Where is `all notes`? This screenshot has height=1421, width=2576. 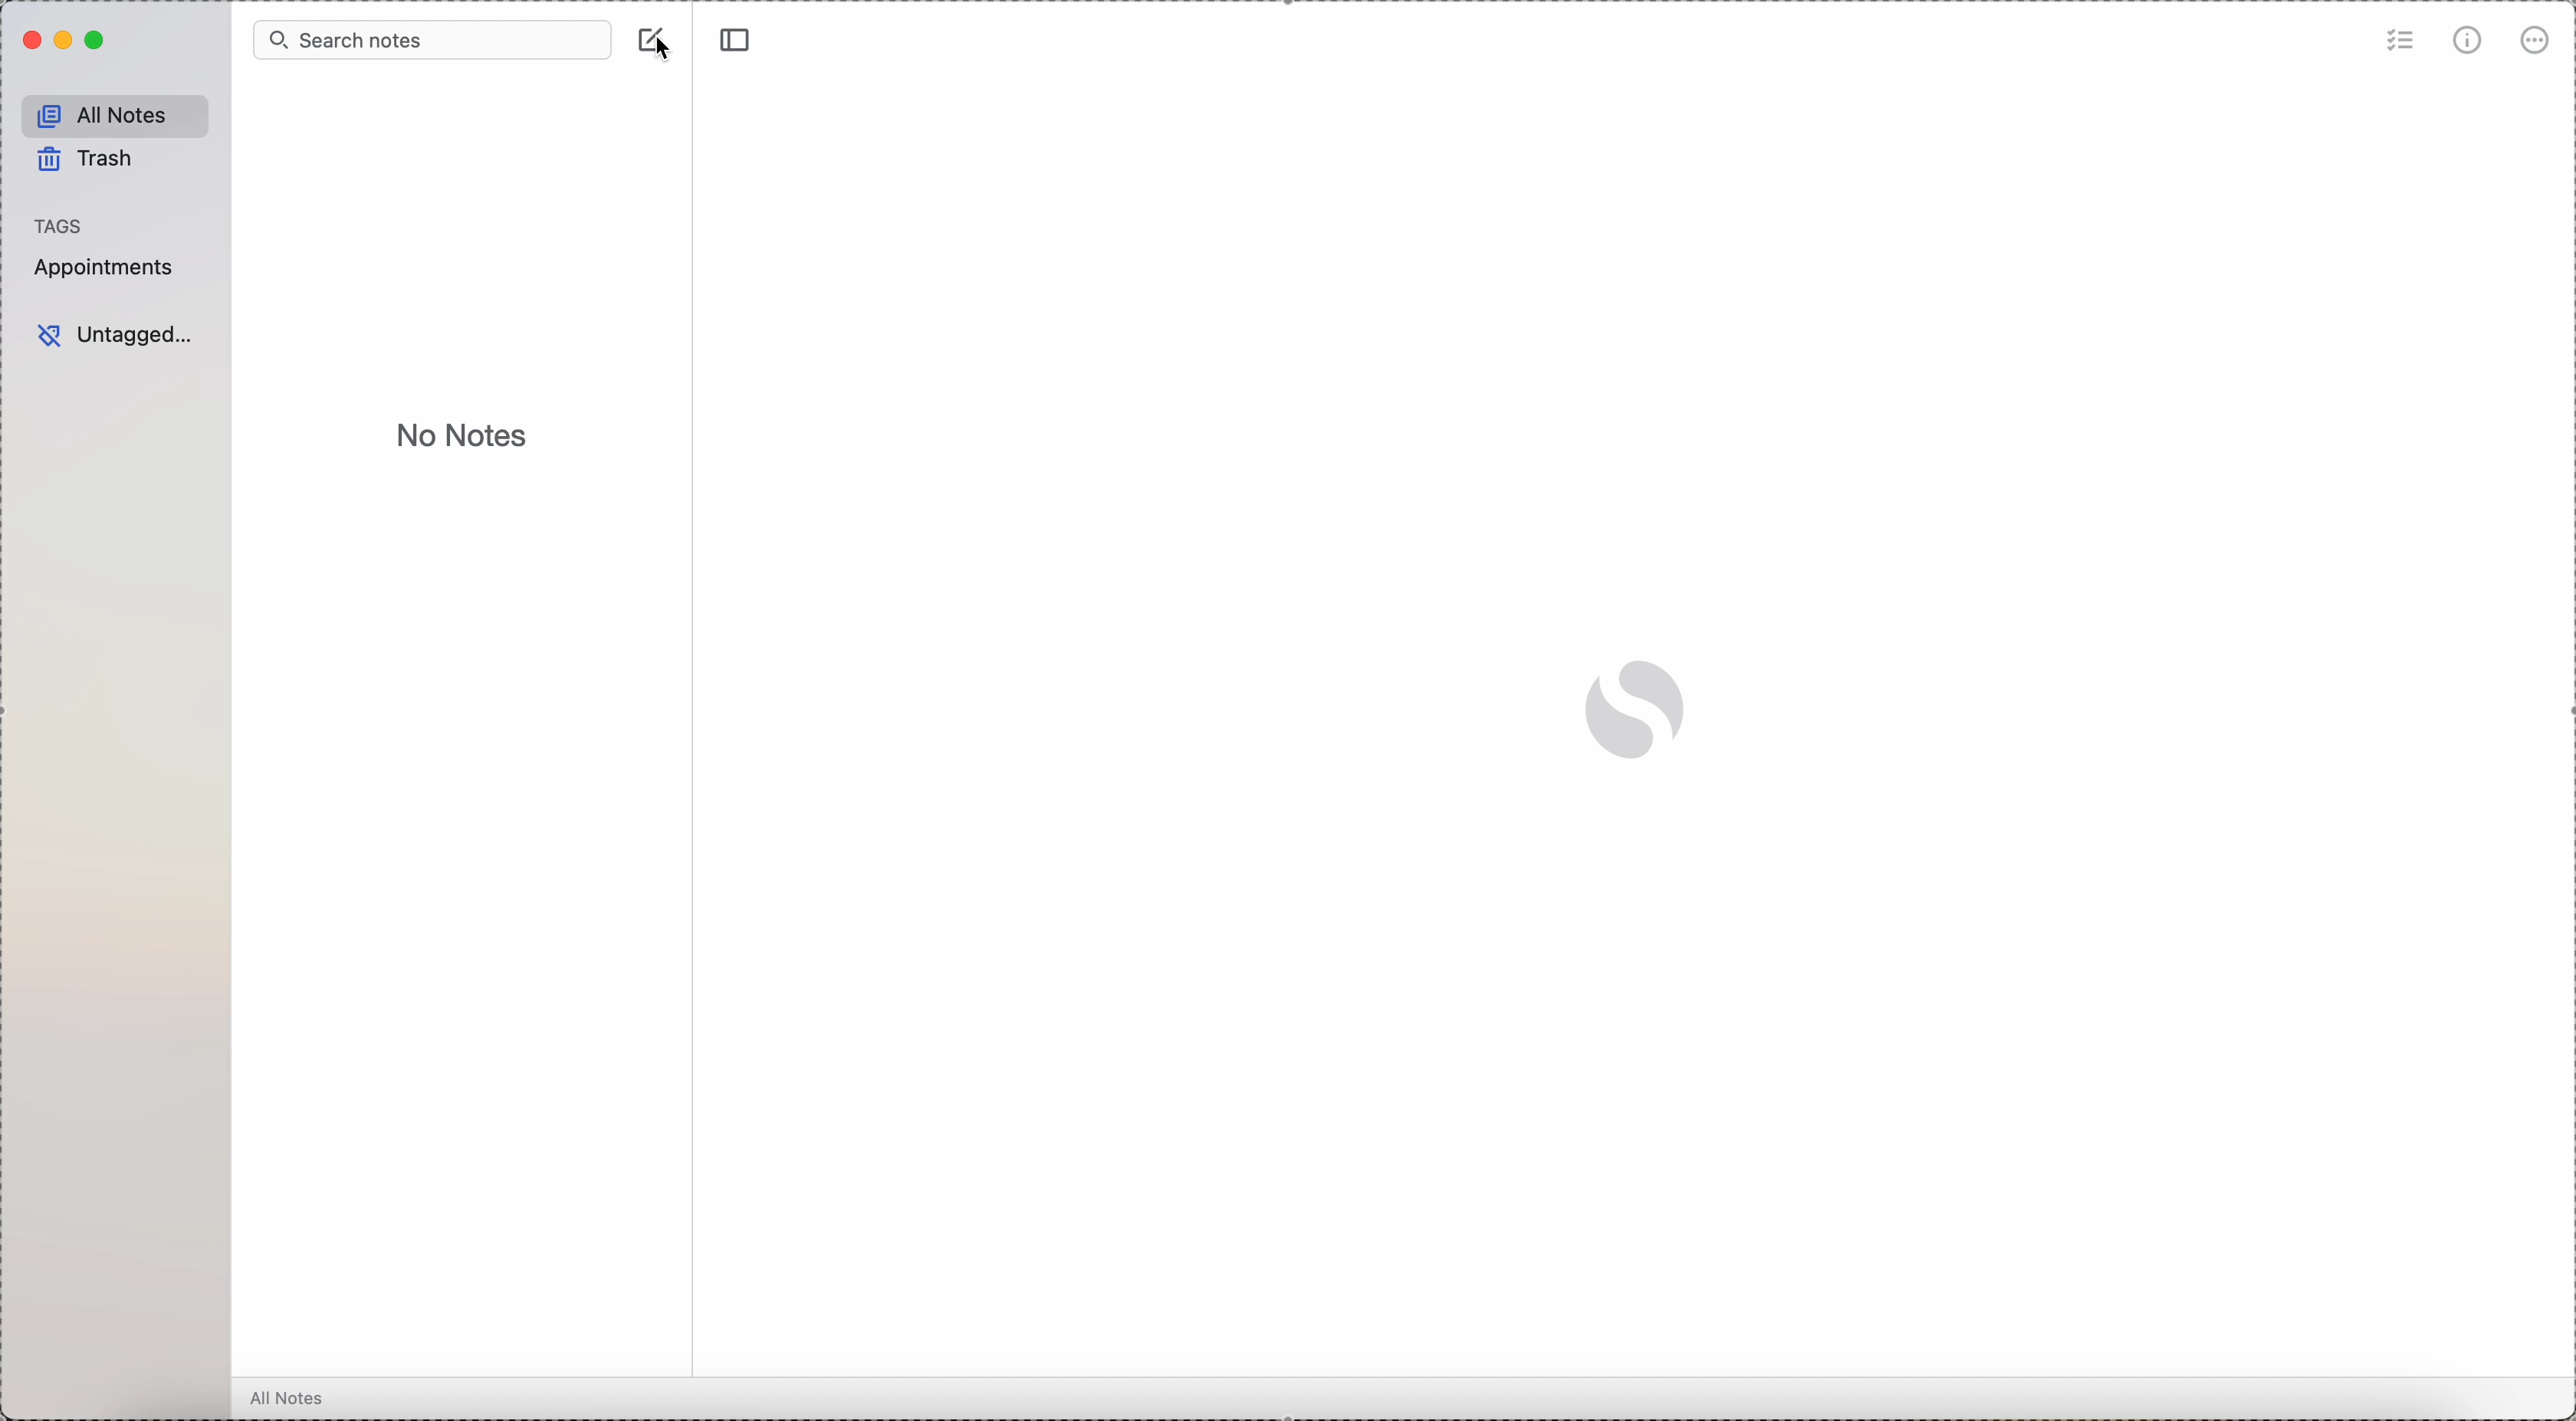
all notes is located at coordinates (288, 1399).